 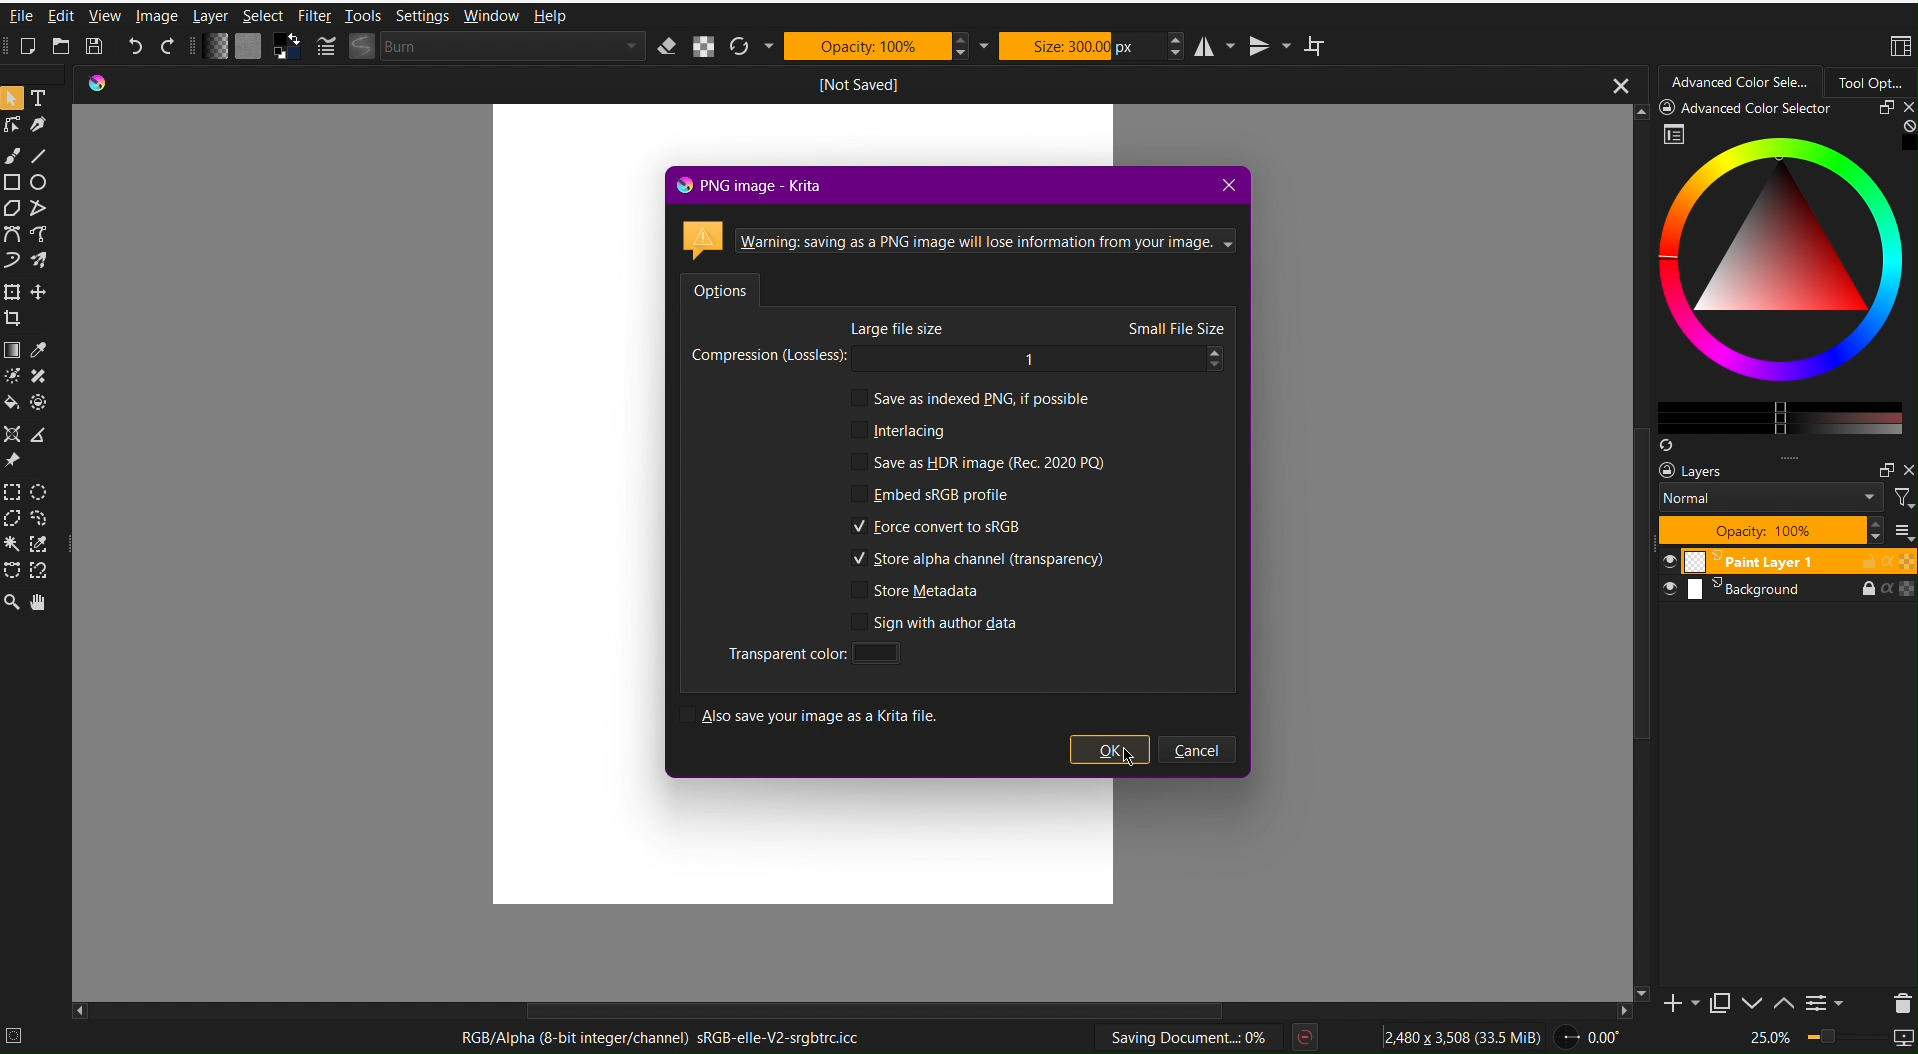 What do you see at coordinates (746, 46) in the screenshot?
I see `Refresh` at bounding box center [746, 46].